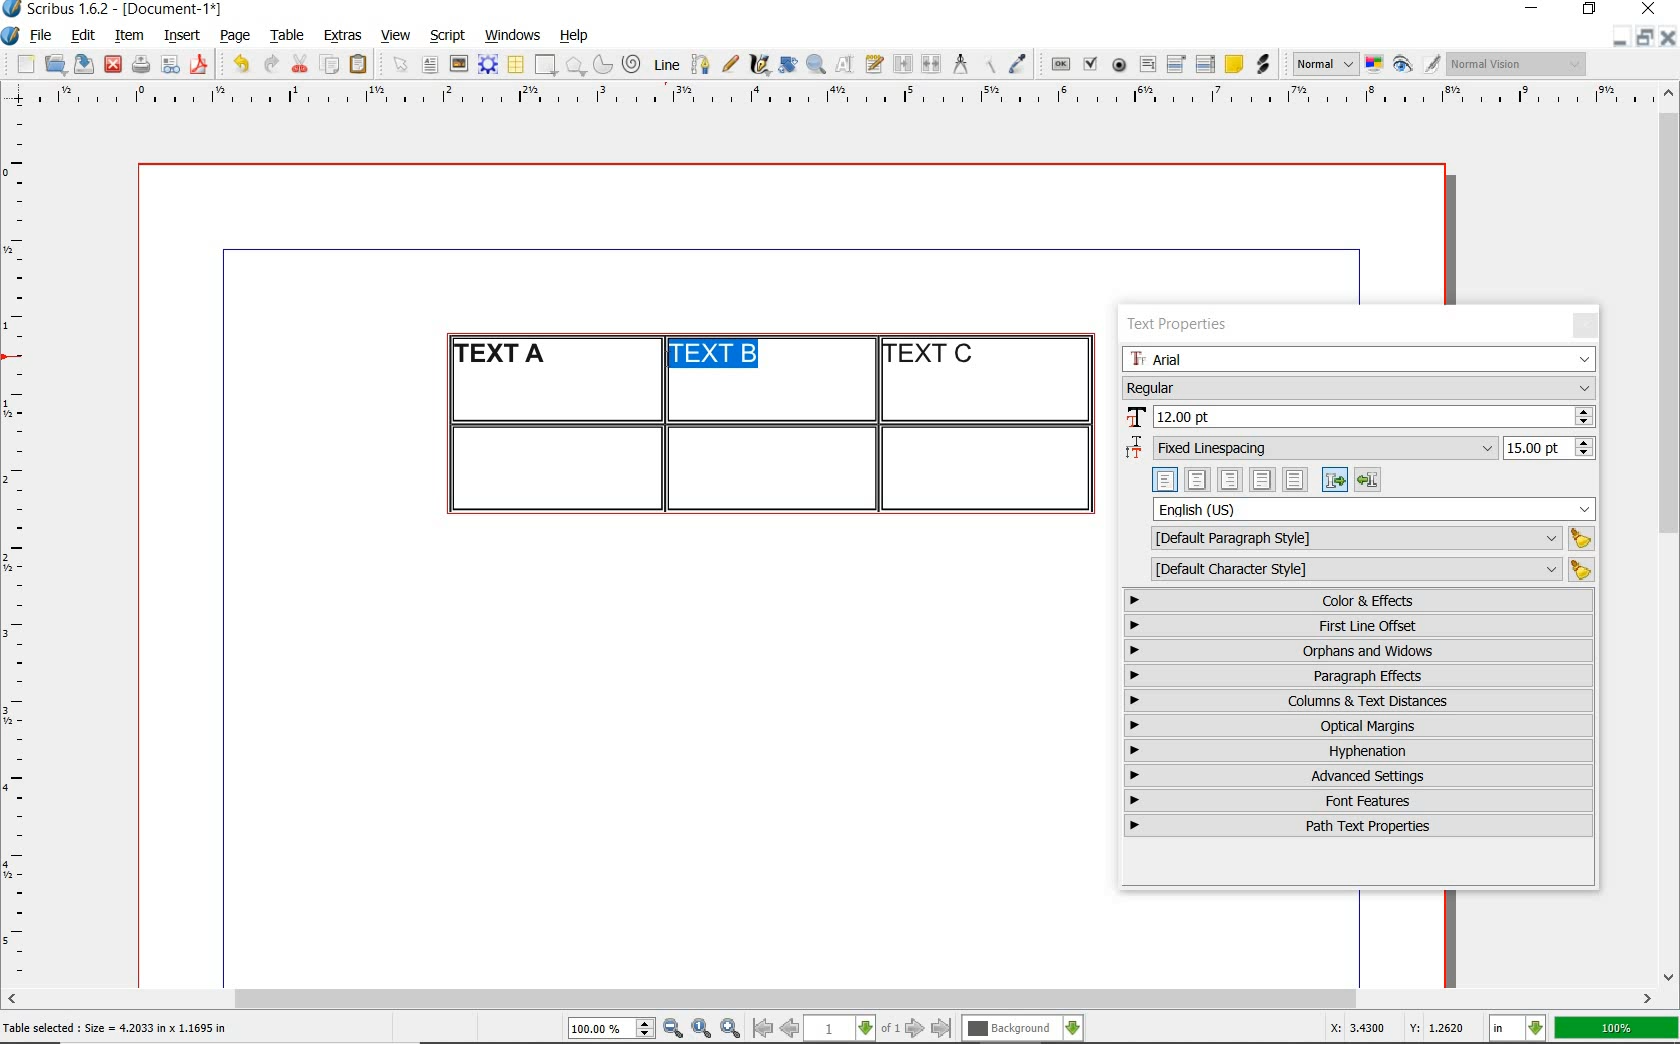 The height and width of the screenshot is (1044, 1680). I want to click on text properties, so click(1176, 327).